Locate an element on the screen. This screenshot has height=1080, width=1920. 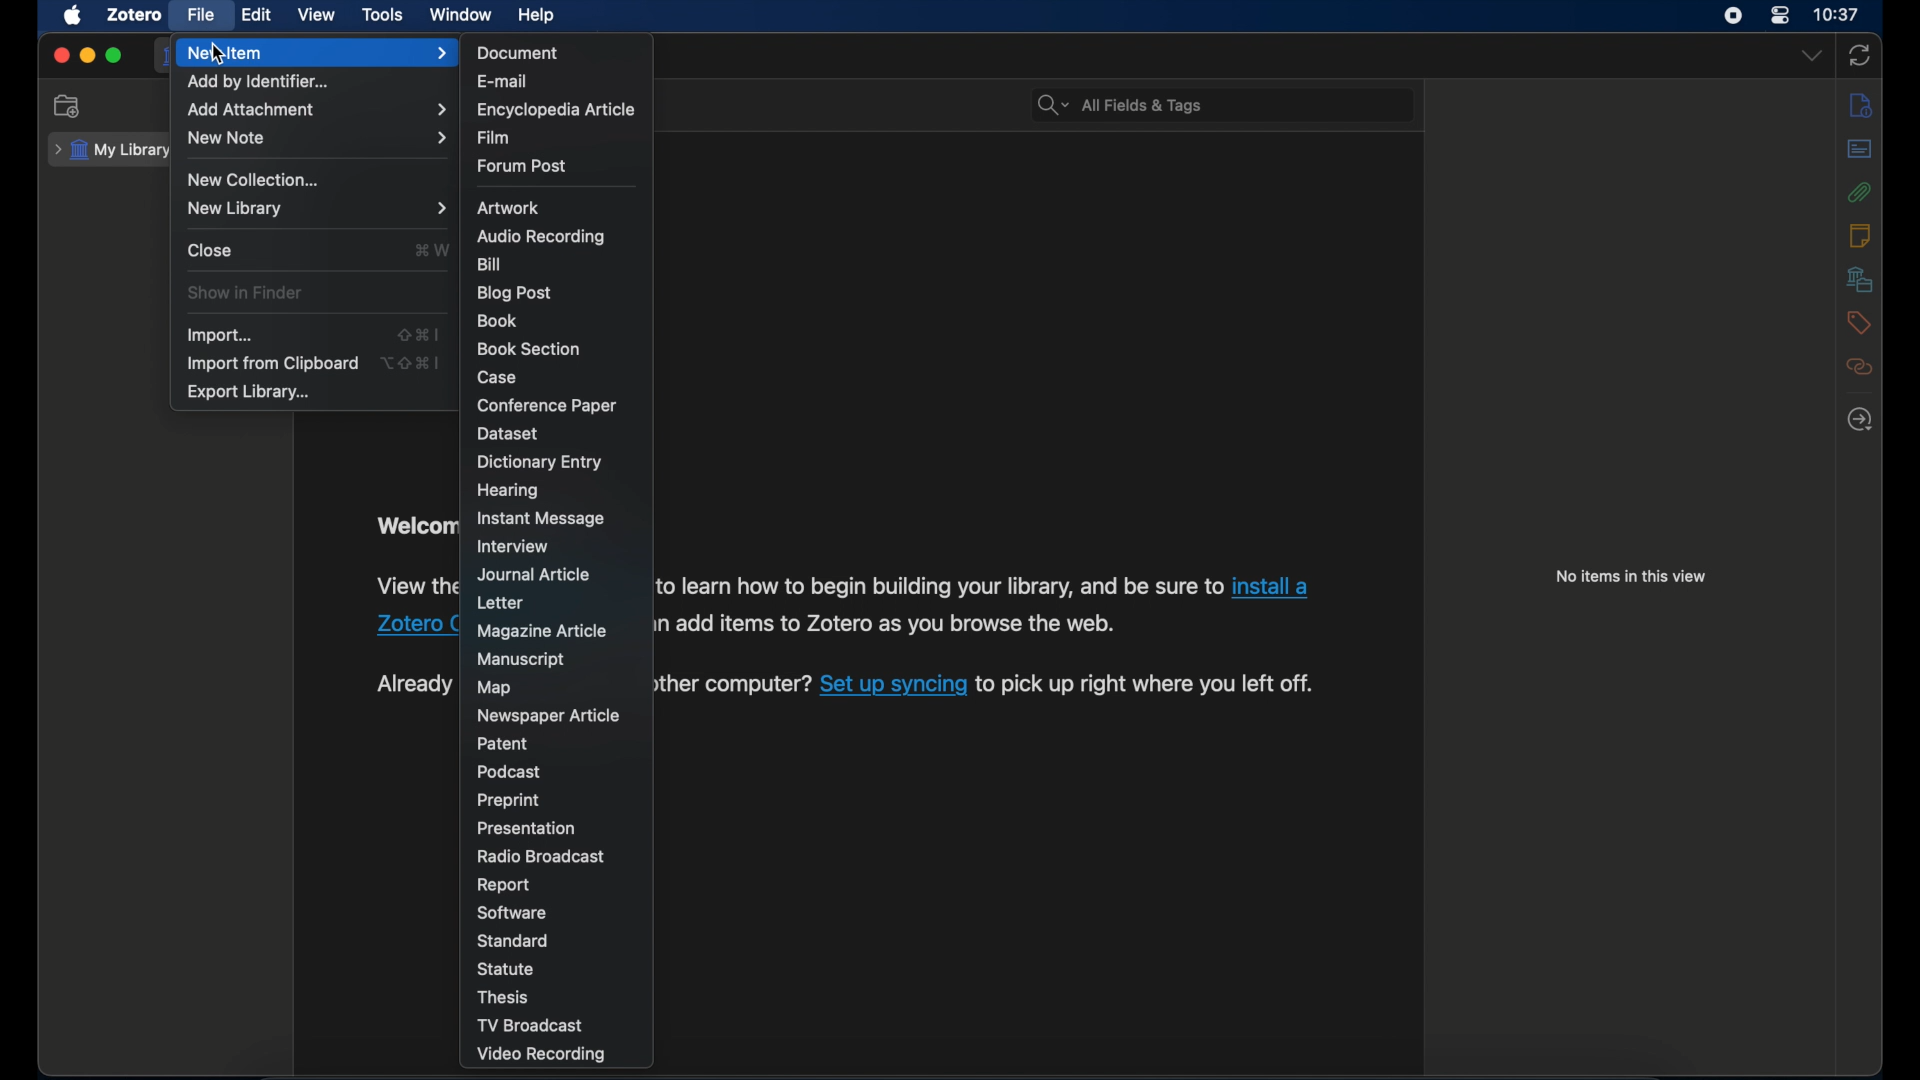
dictionary entry is located at coordinates (538, 461).